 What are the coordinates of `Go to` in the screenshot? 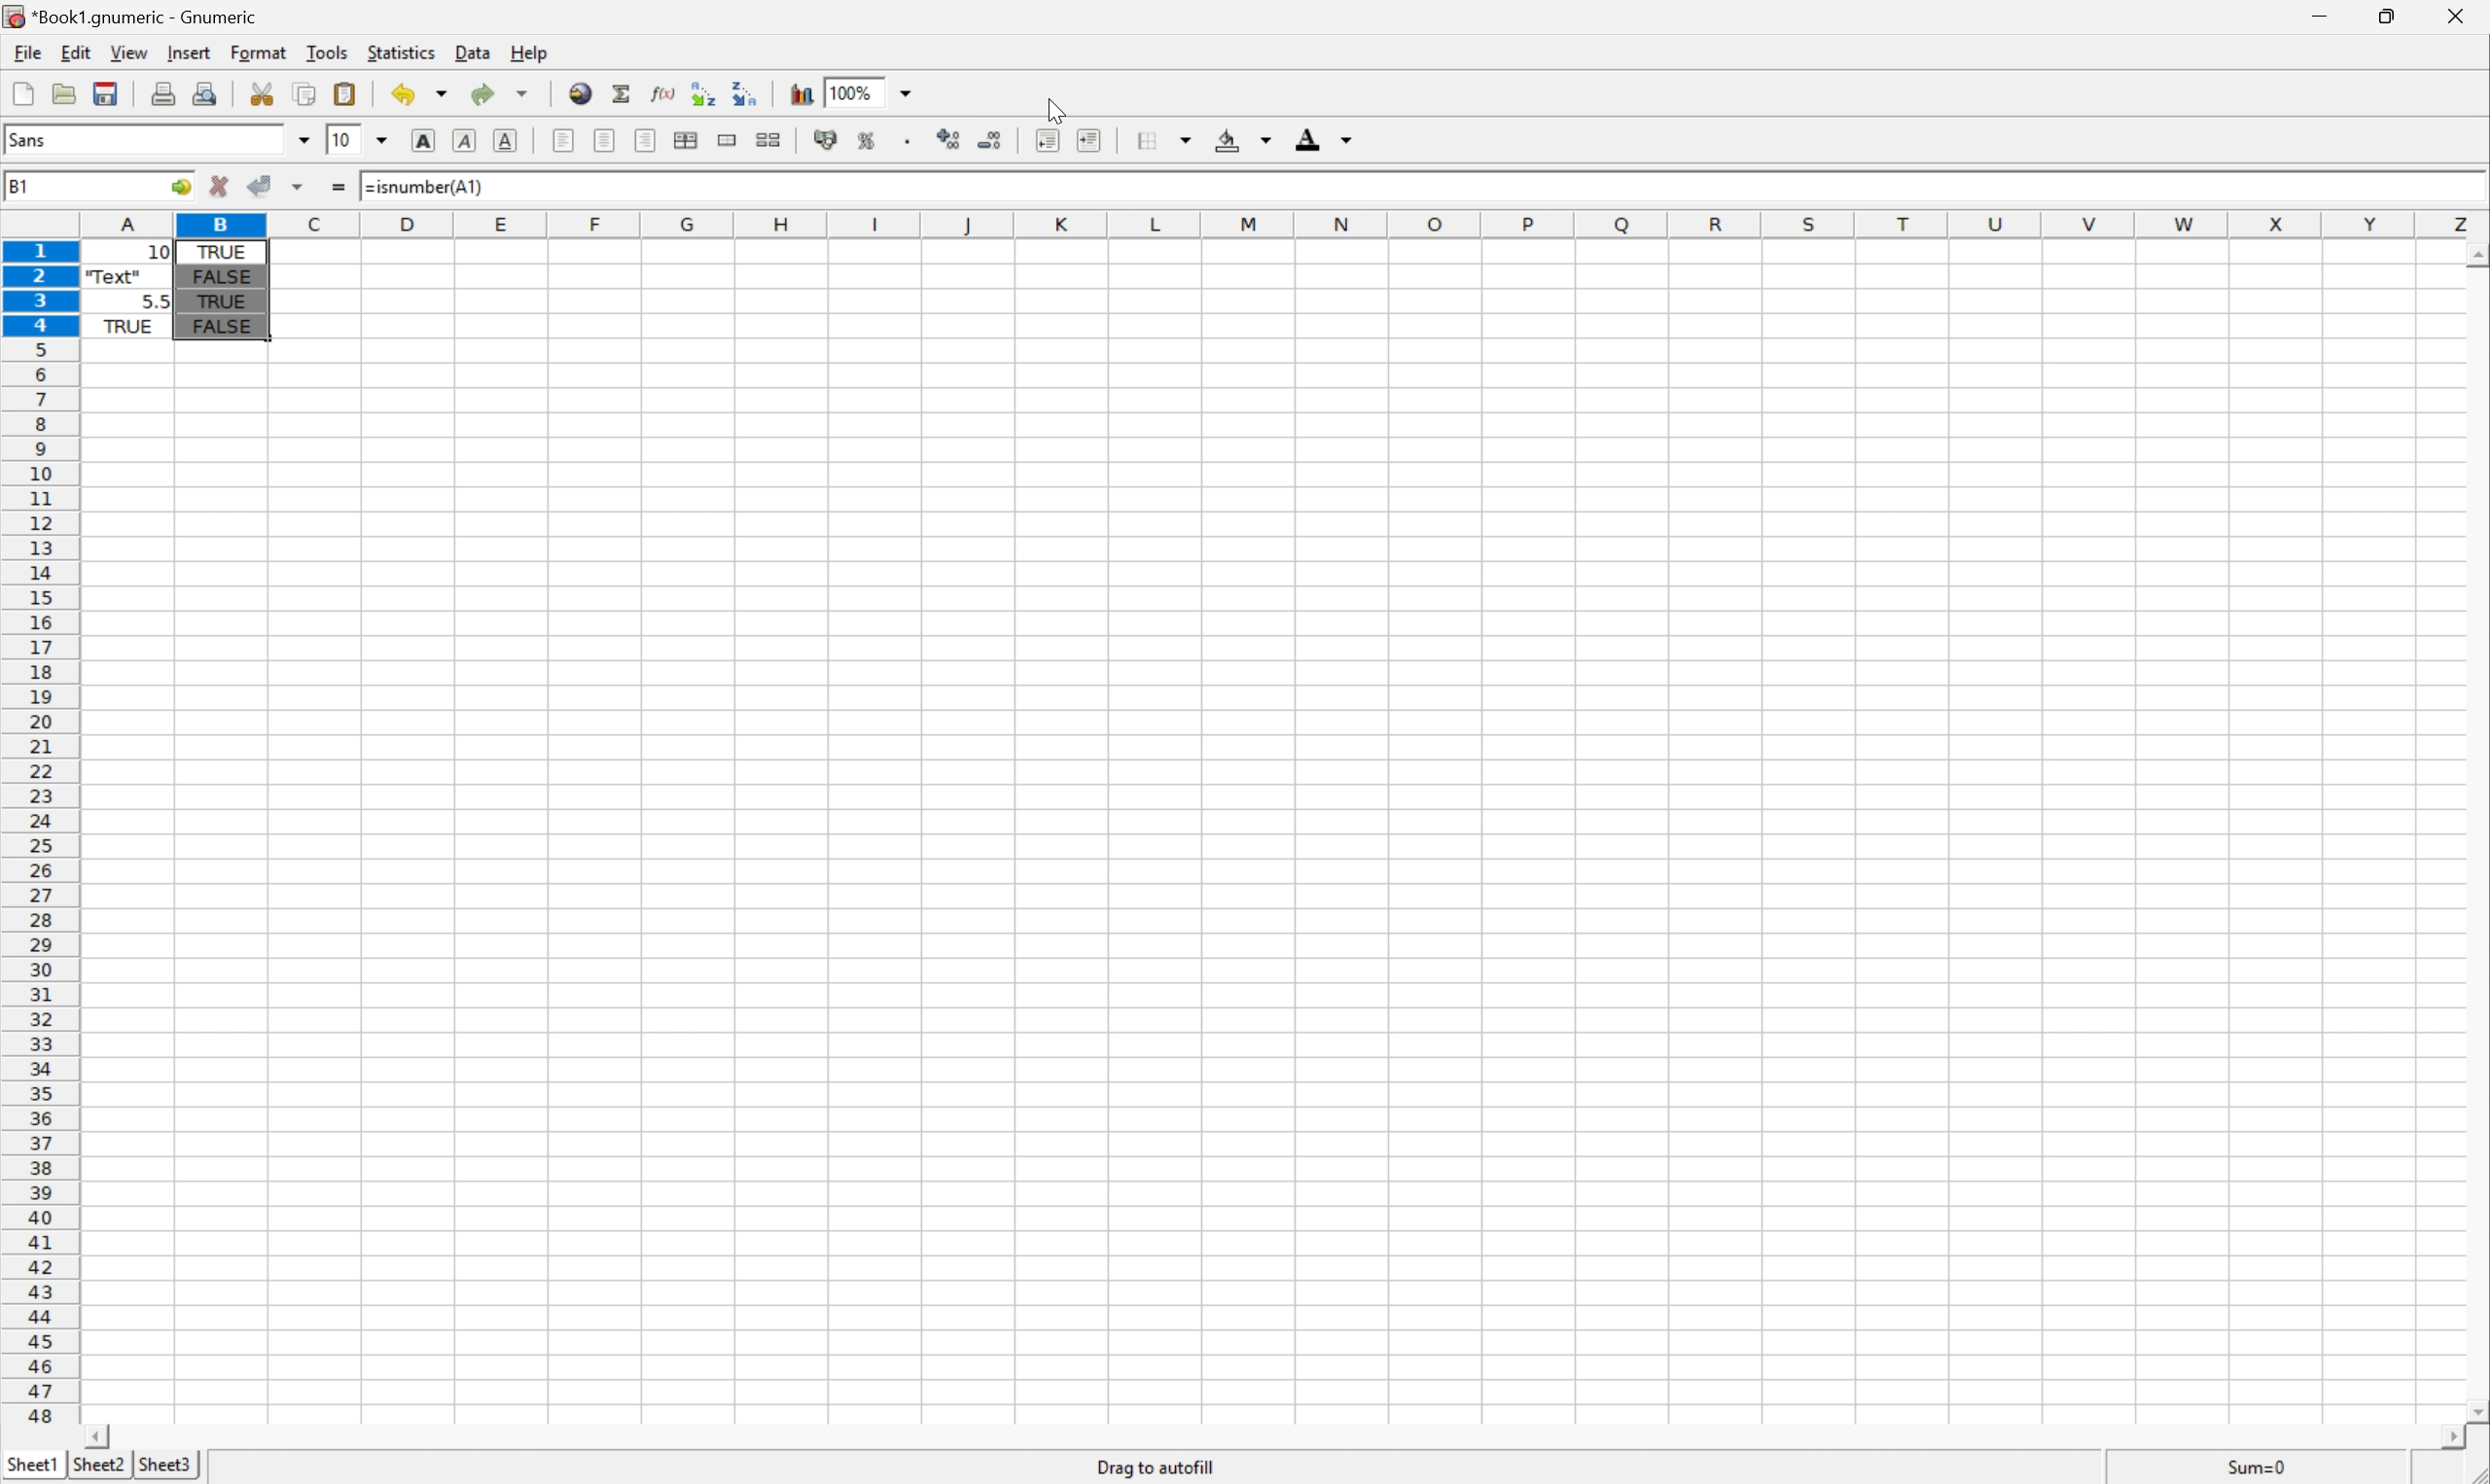 It's located at (179, 184).